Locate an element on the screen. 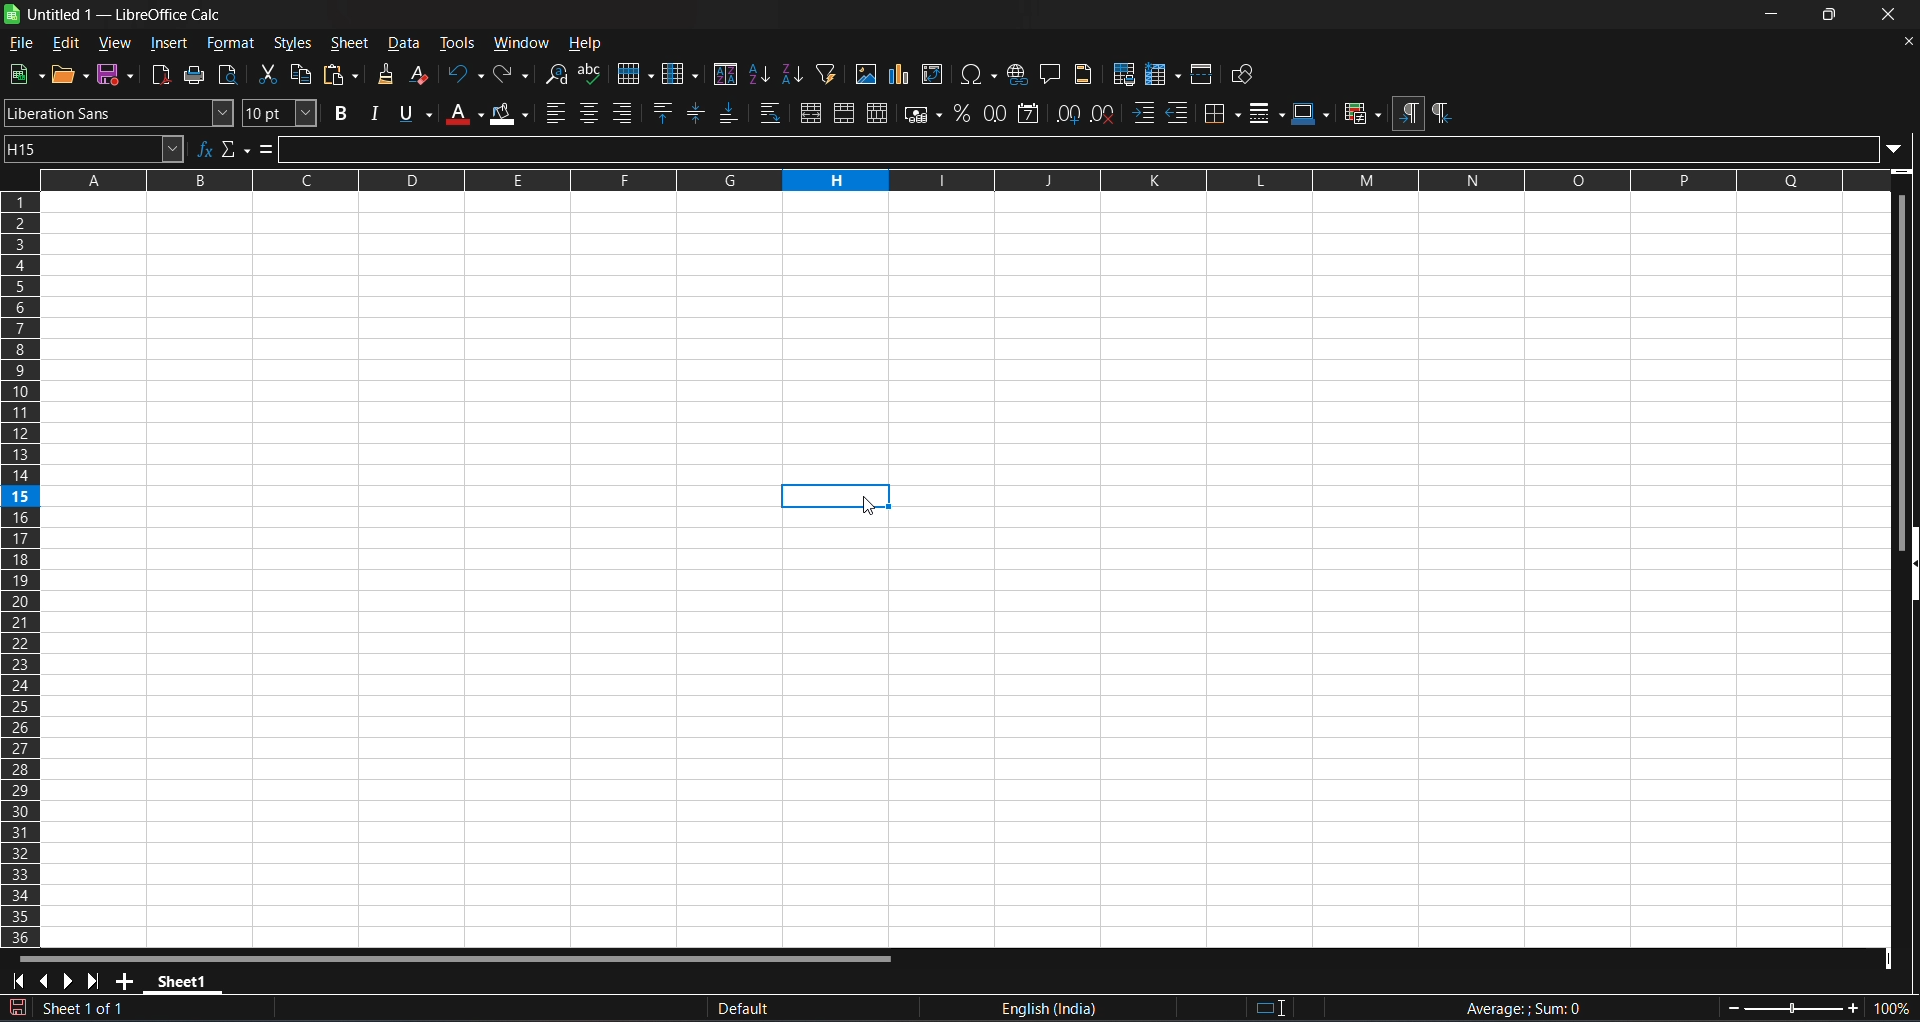 The height and width of the screenshot is (1022, 1920). left to right is located at coordinates (1408, 113).